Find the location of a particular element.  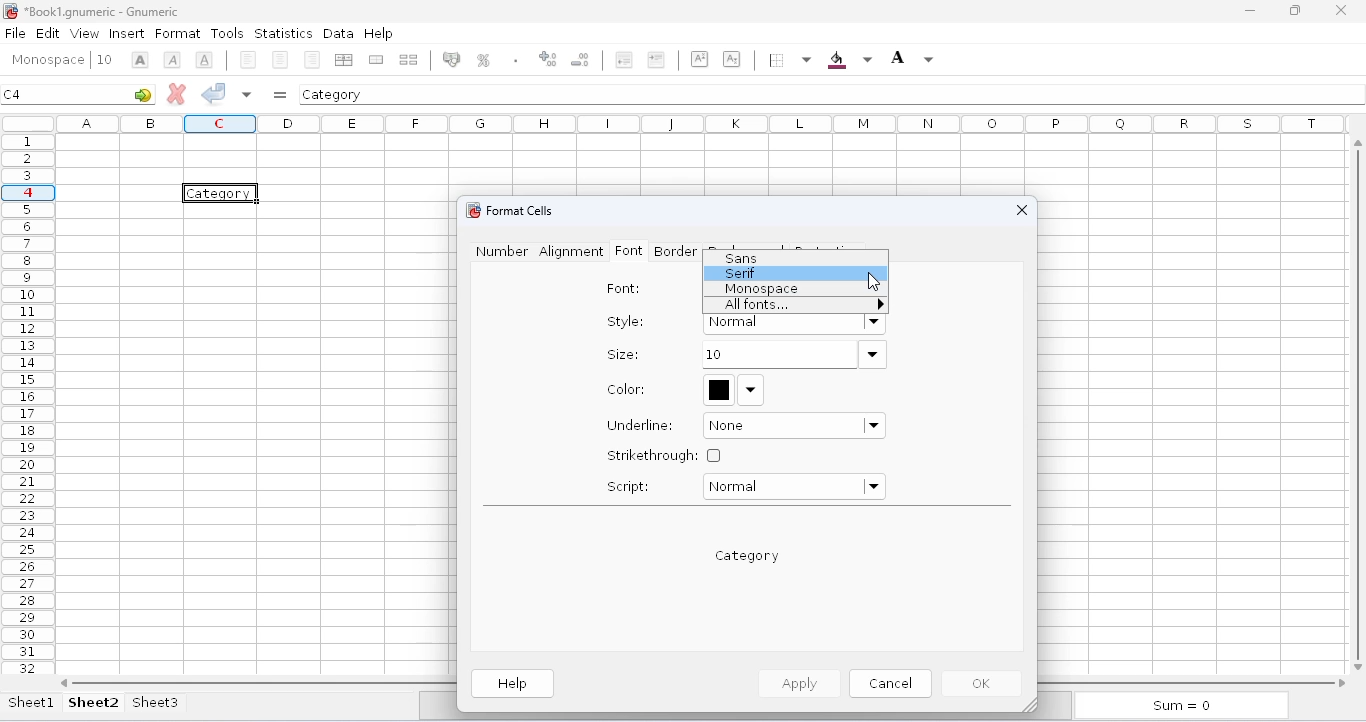

title is located at coordinates (102, 11).